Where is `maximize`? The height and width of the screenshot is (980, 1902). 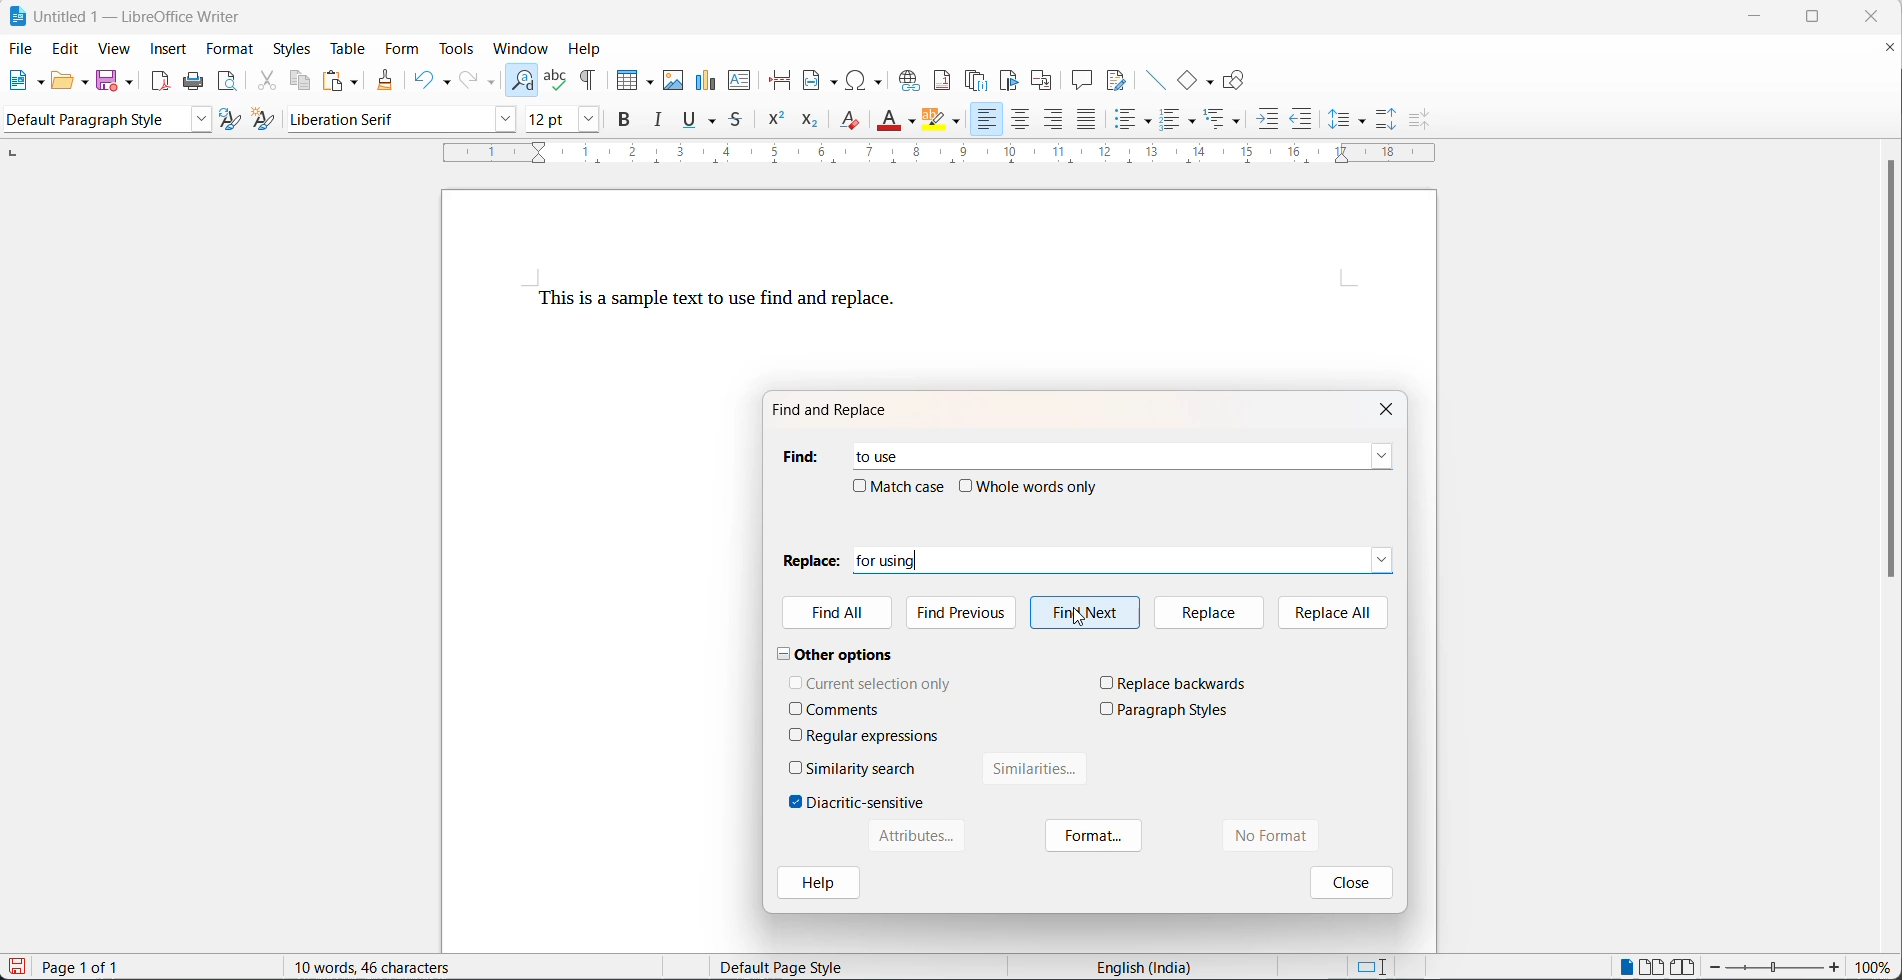
maximize is located at coordinates (1827, 19).